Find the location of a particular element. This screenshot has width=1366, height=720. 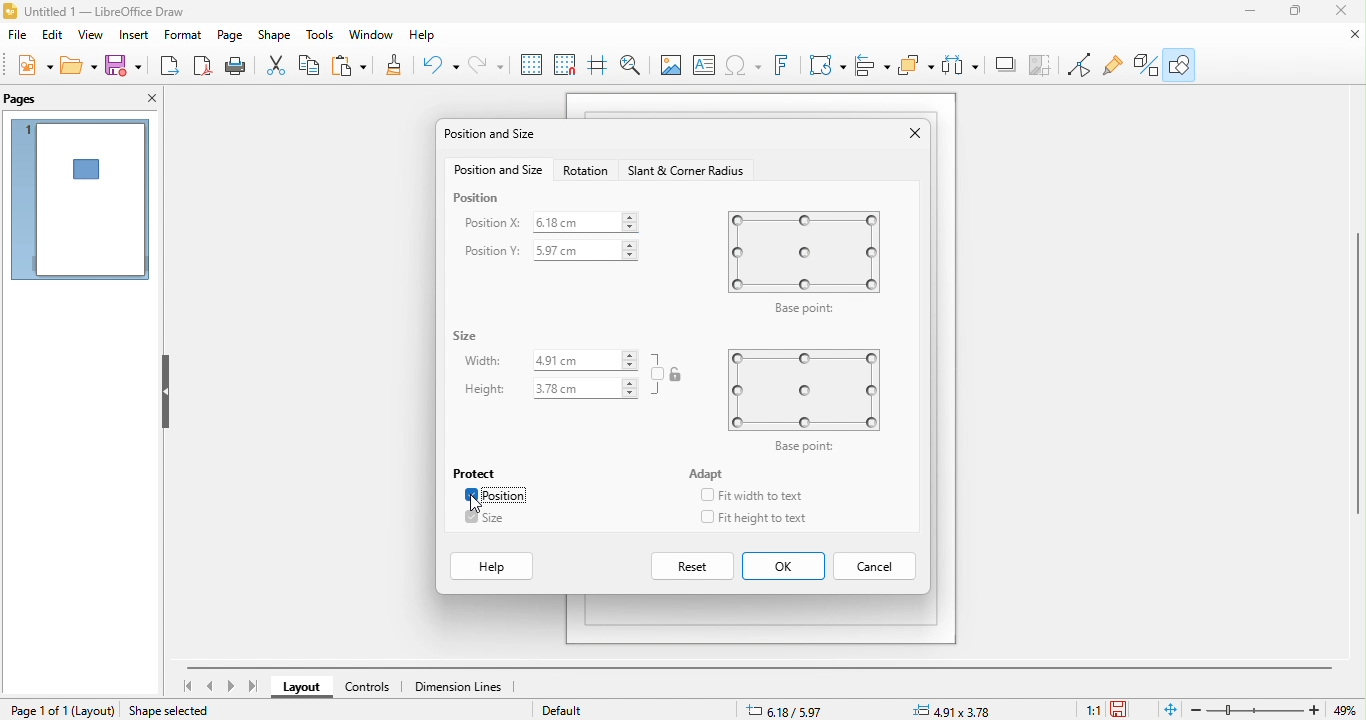

toggle point edit mode is located at coordinates (1045, 66).